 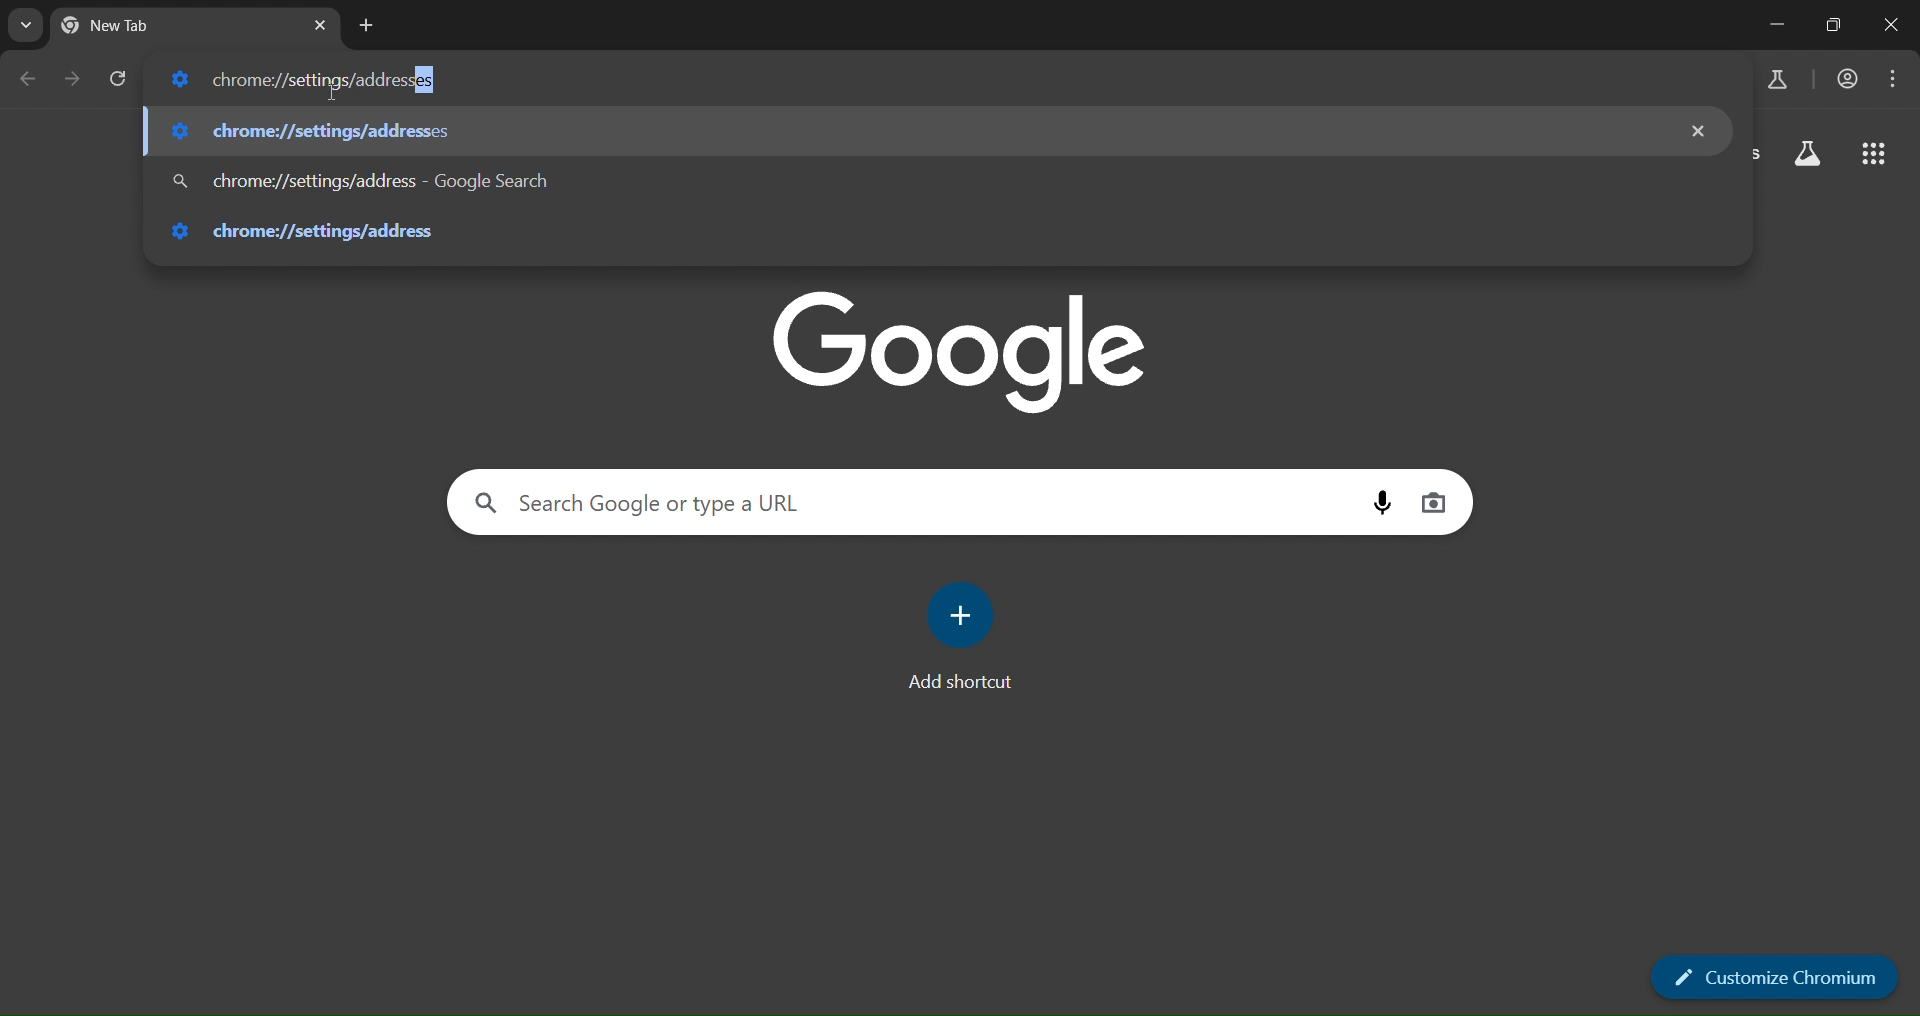 What do you see at coordinates (25, 25) in the screenshot?
I see `search  tabs` at bounding box center [25, 25].